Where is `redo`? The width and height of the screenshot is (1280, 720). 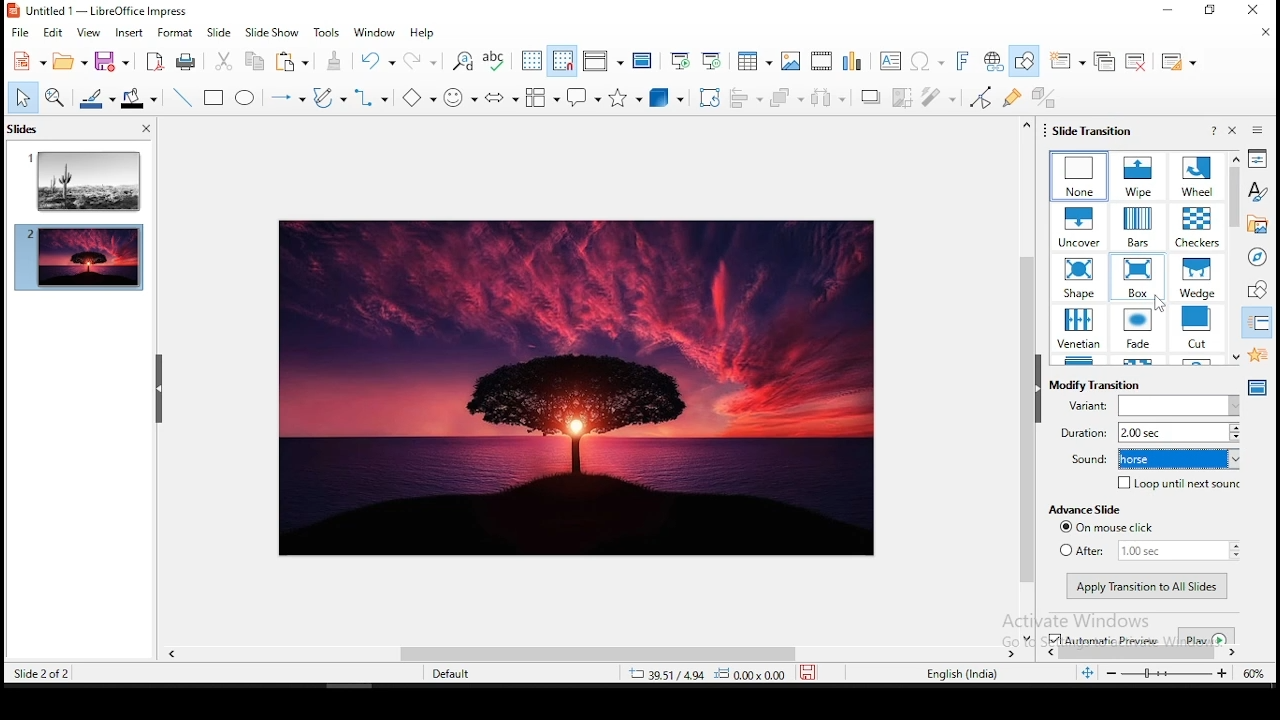 redo is located at coordinates (423, 60).